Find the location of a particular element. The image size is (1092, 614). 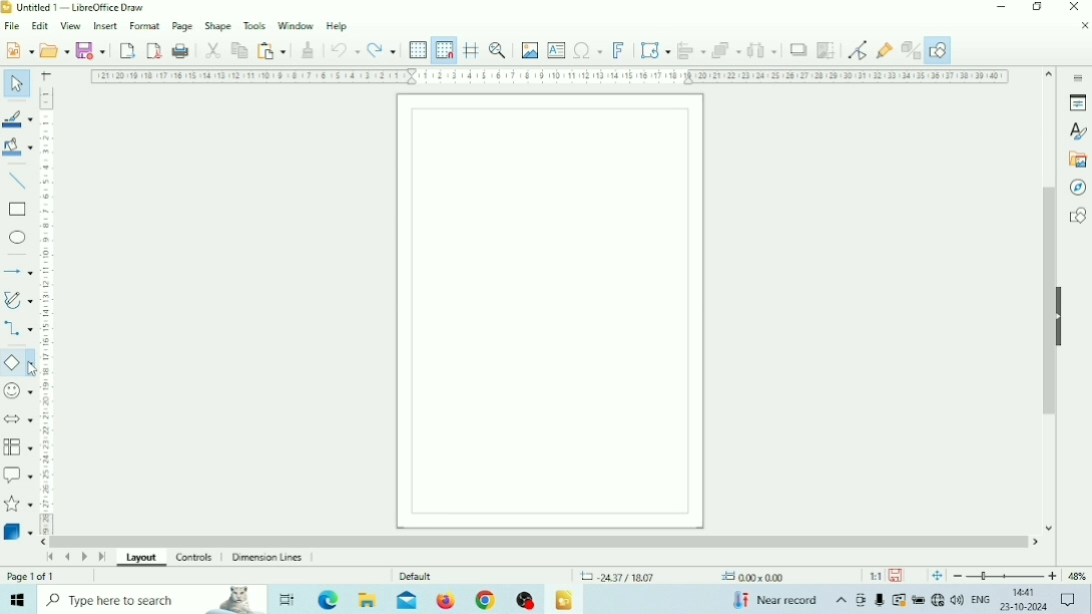

Minimize is located at coordinates (1001, 7).